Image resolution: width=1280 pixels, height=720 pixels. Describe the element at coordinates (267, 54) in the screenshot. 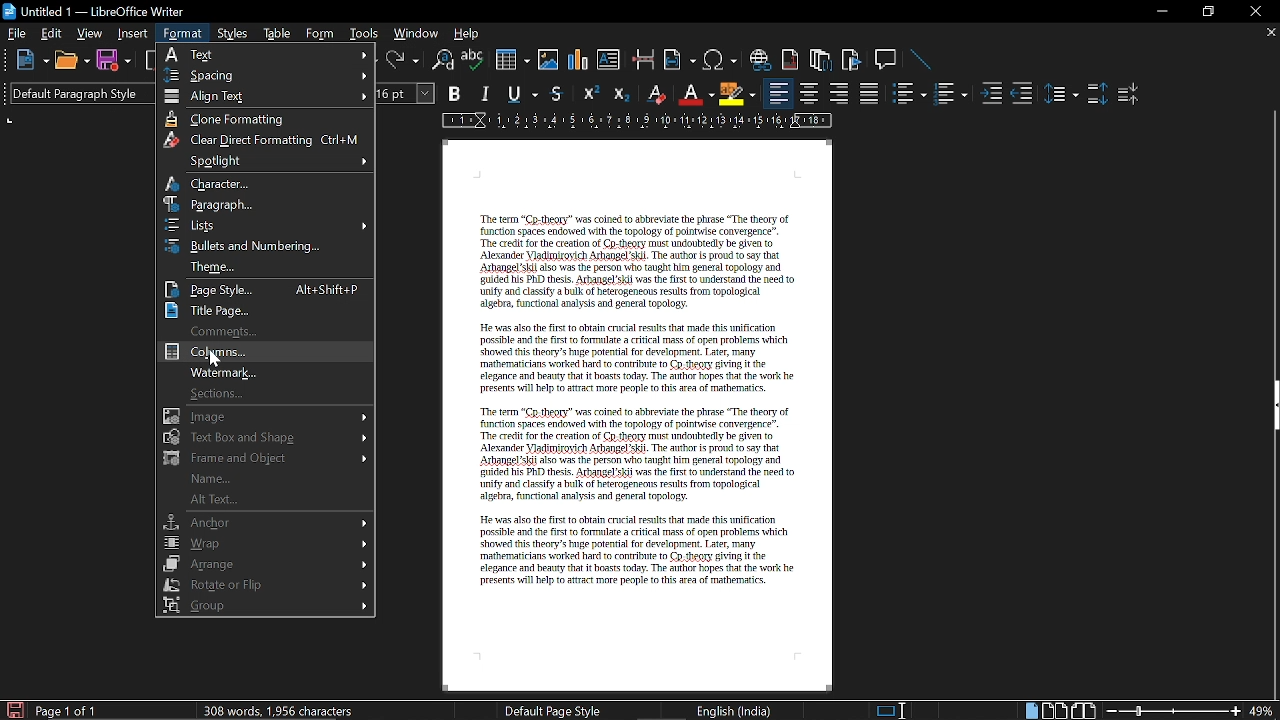

I see `Text` at that location.